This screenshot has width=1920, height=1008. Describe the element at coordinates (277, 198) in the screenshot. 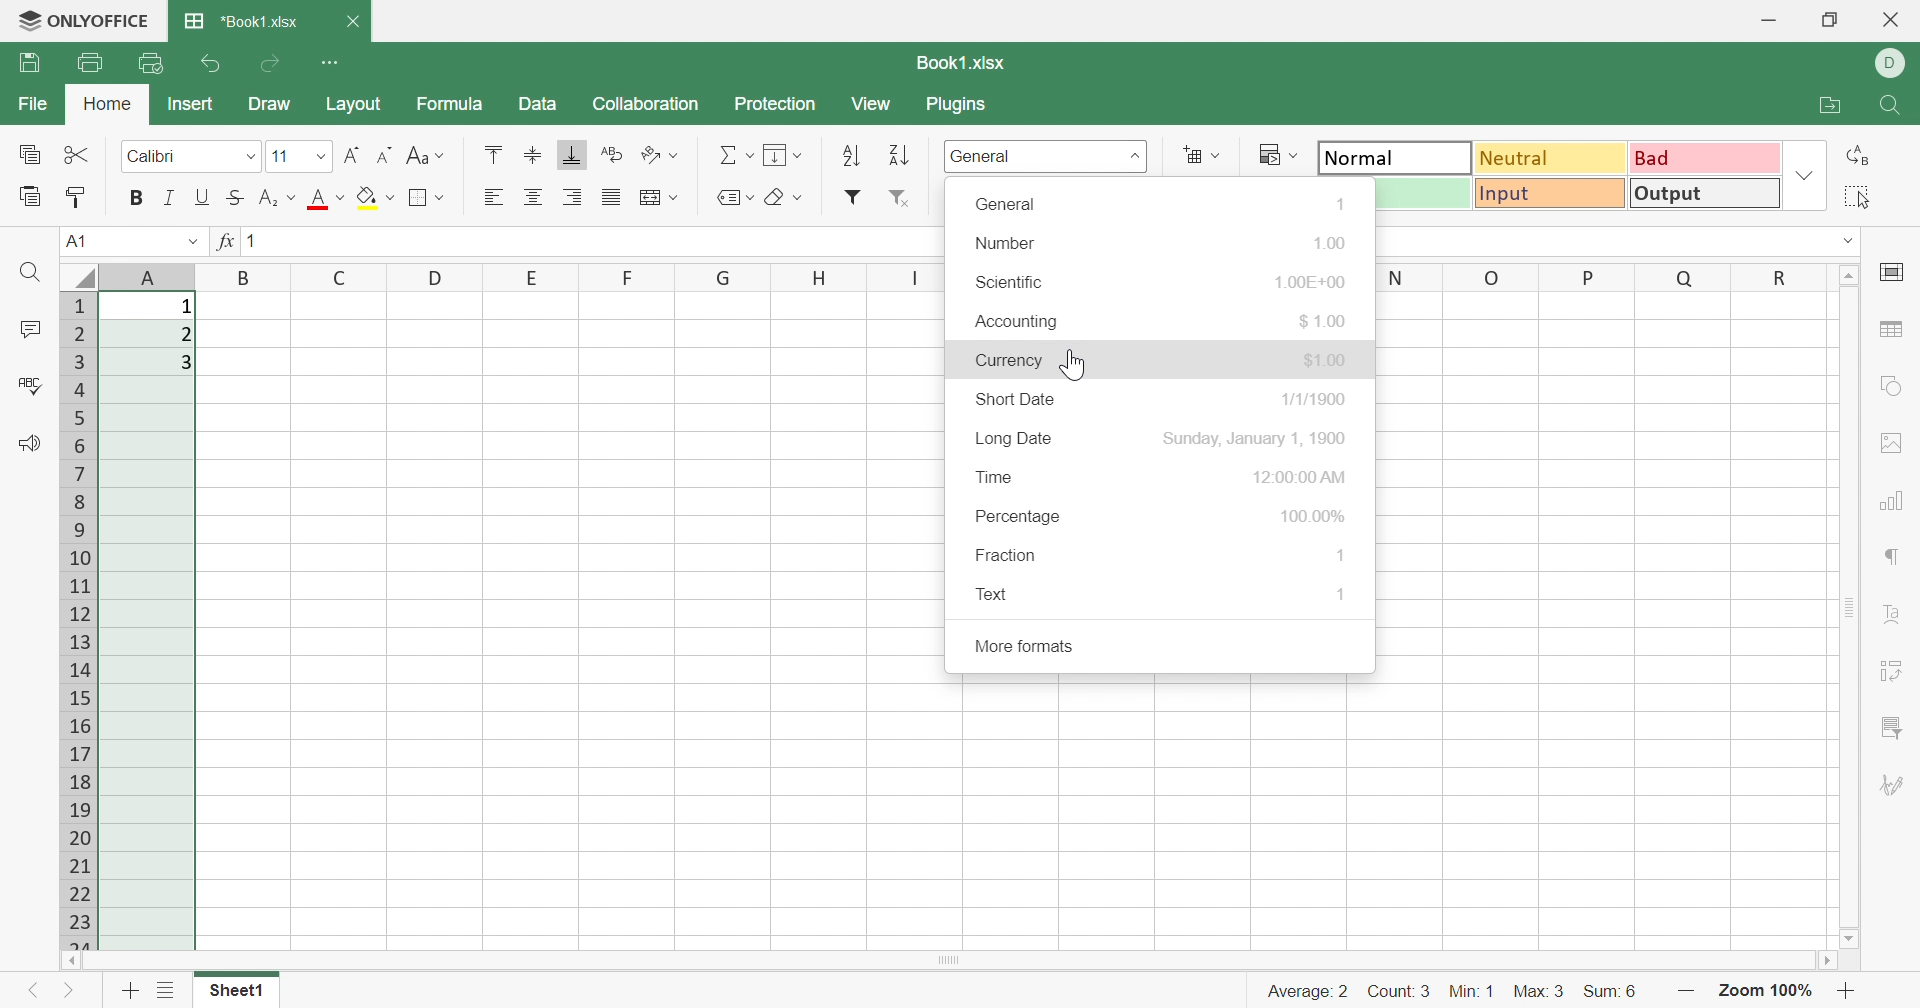

I see `Subscript` at that location.